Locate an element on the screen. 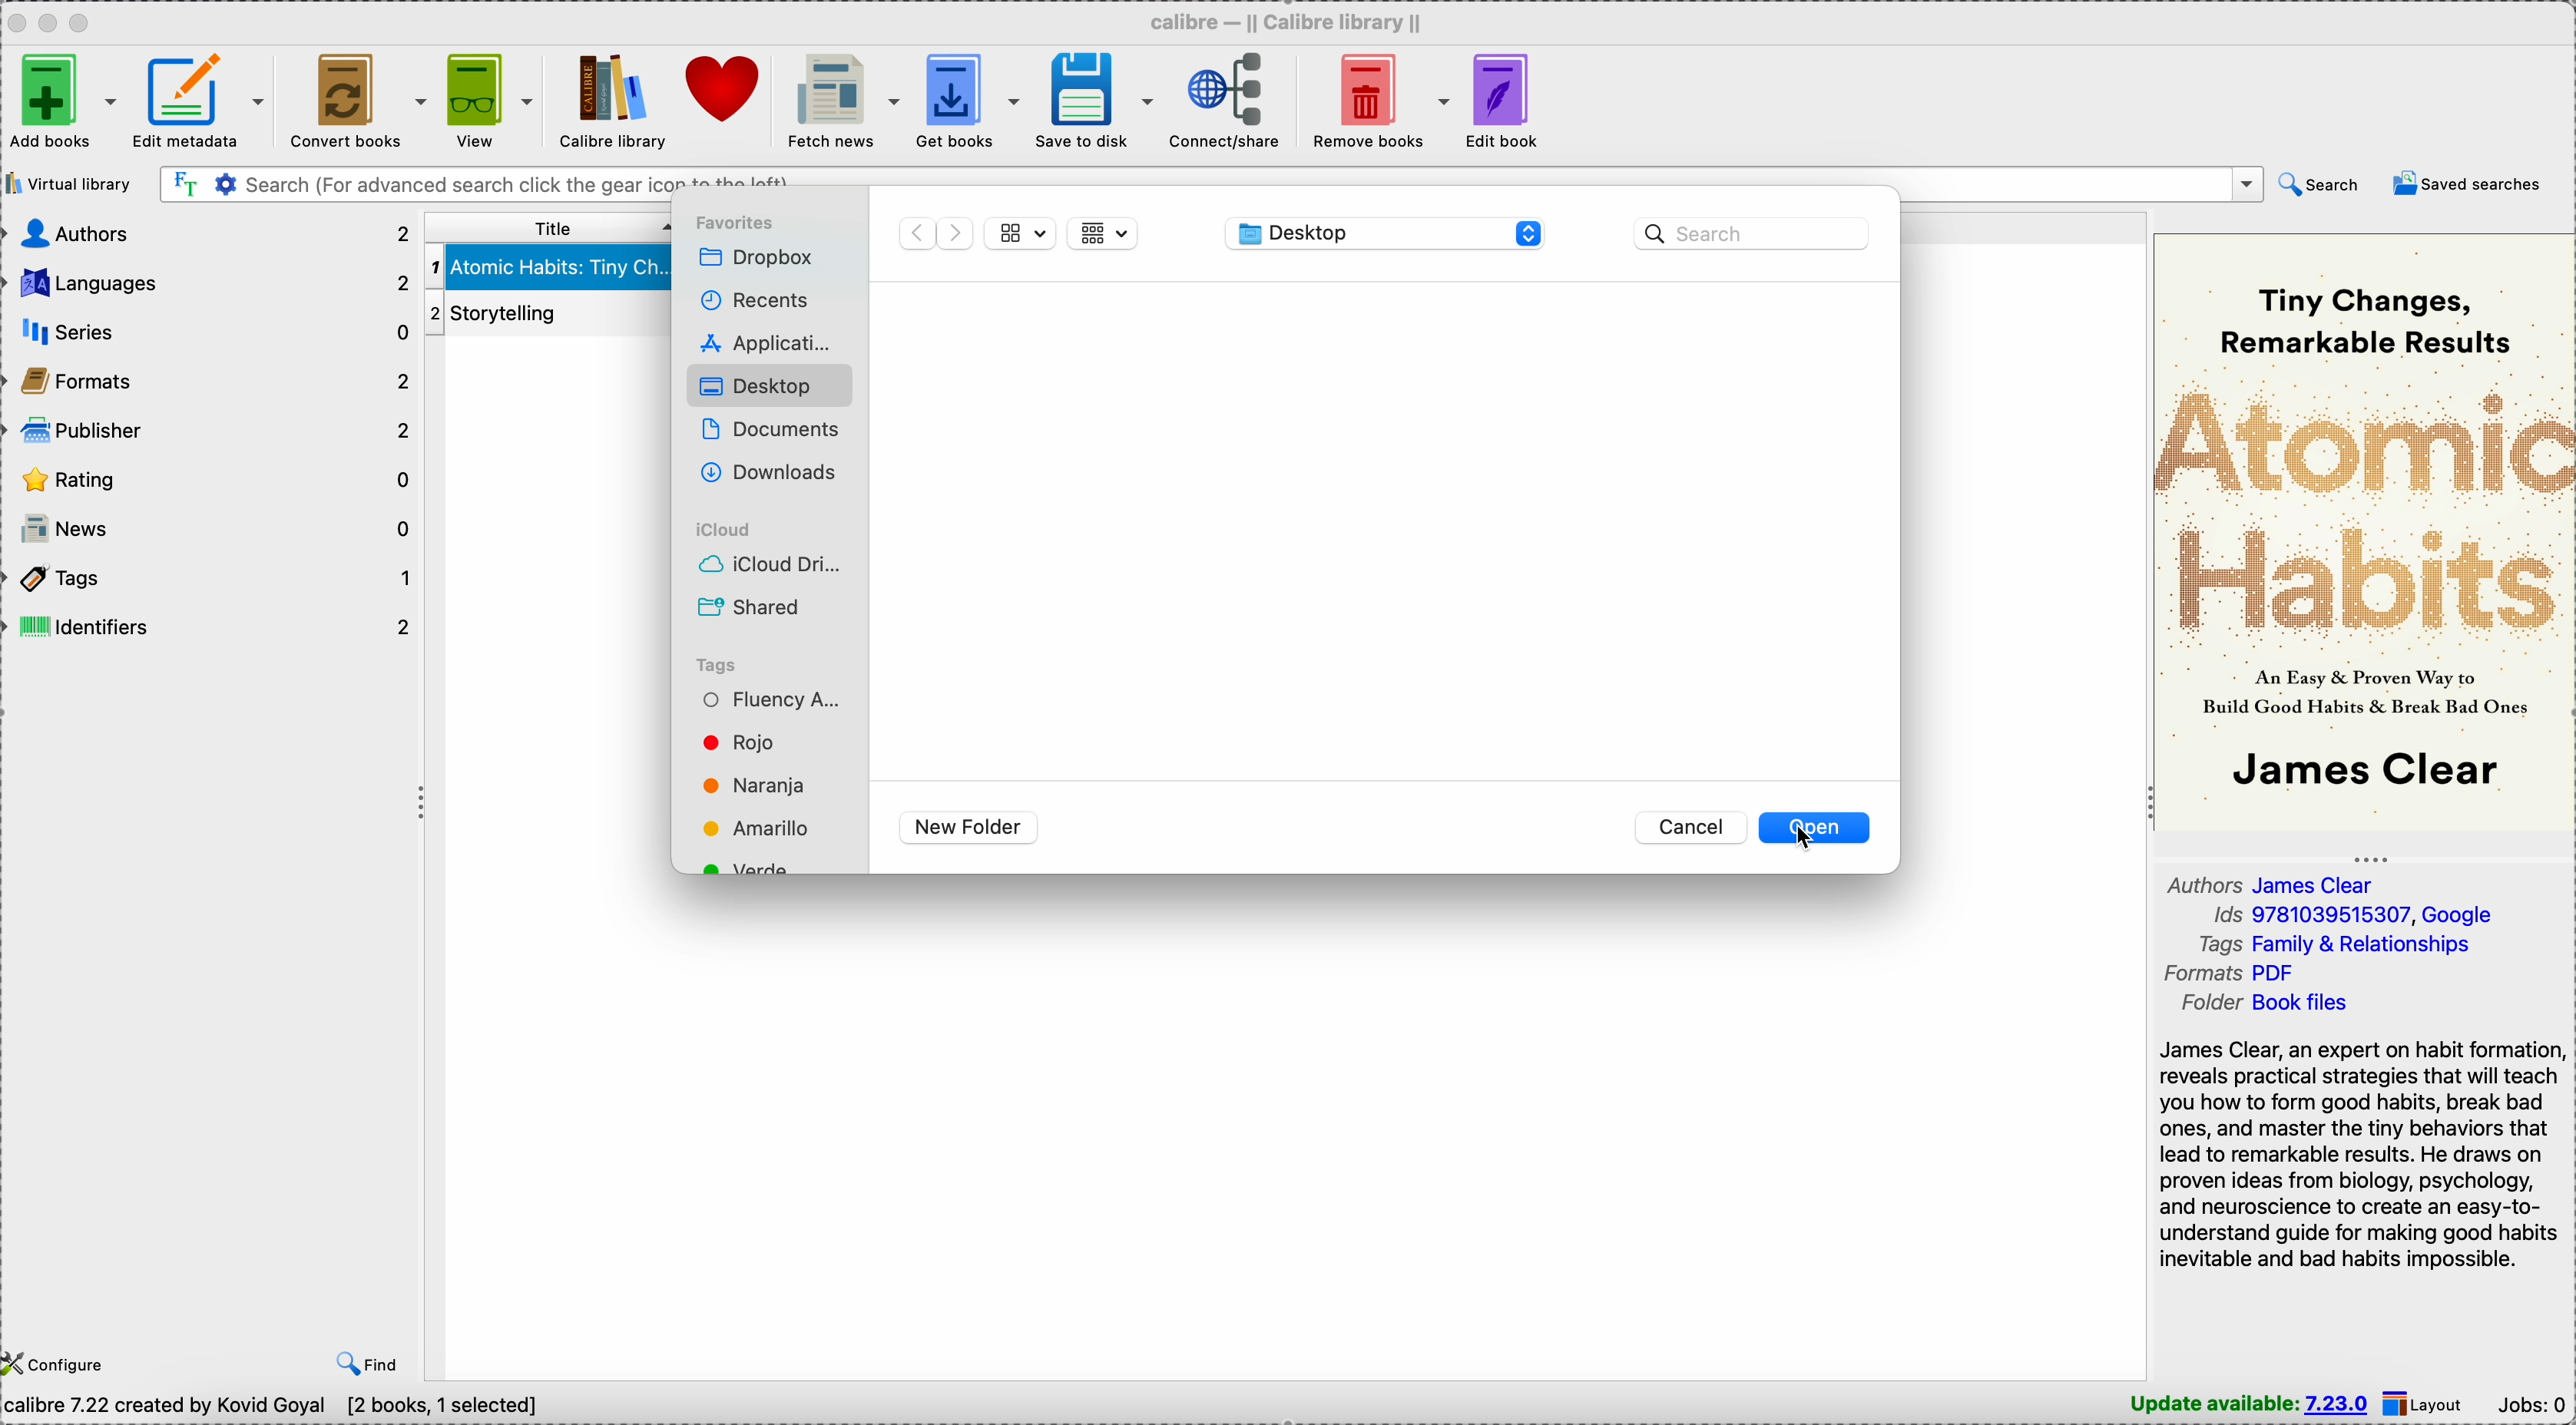  convert books is located at coordinates (357, 100).